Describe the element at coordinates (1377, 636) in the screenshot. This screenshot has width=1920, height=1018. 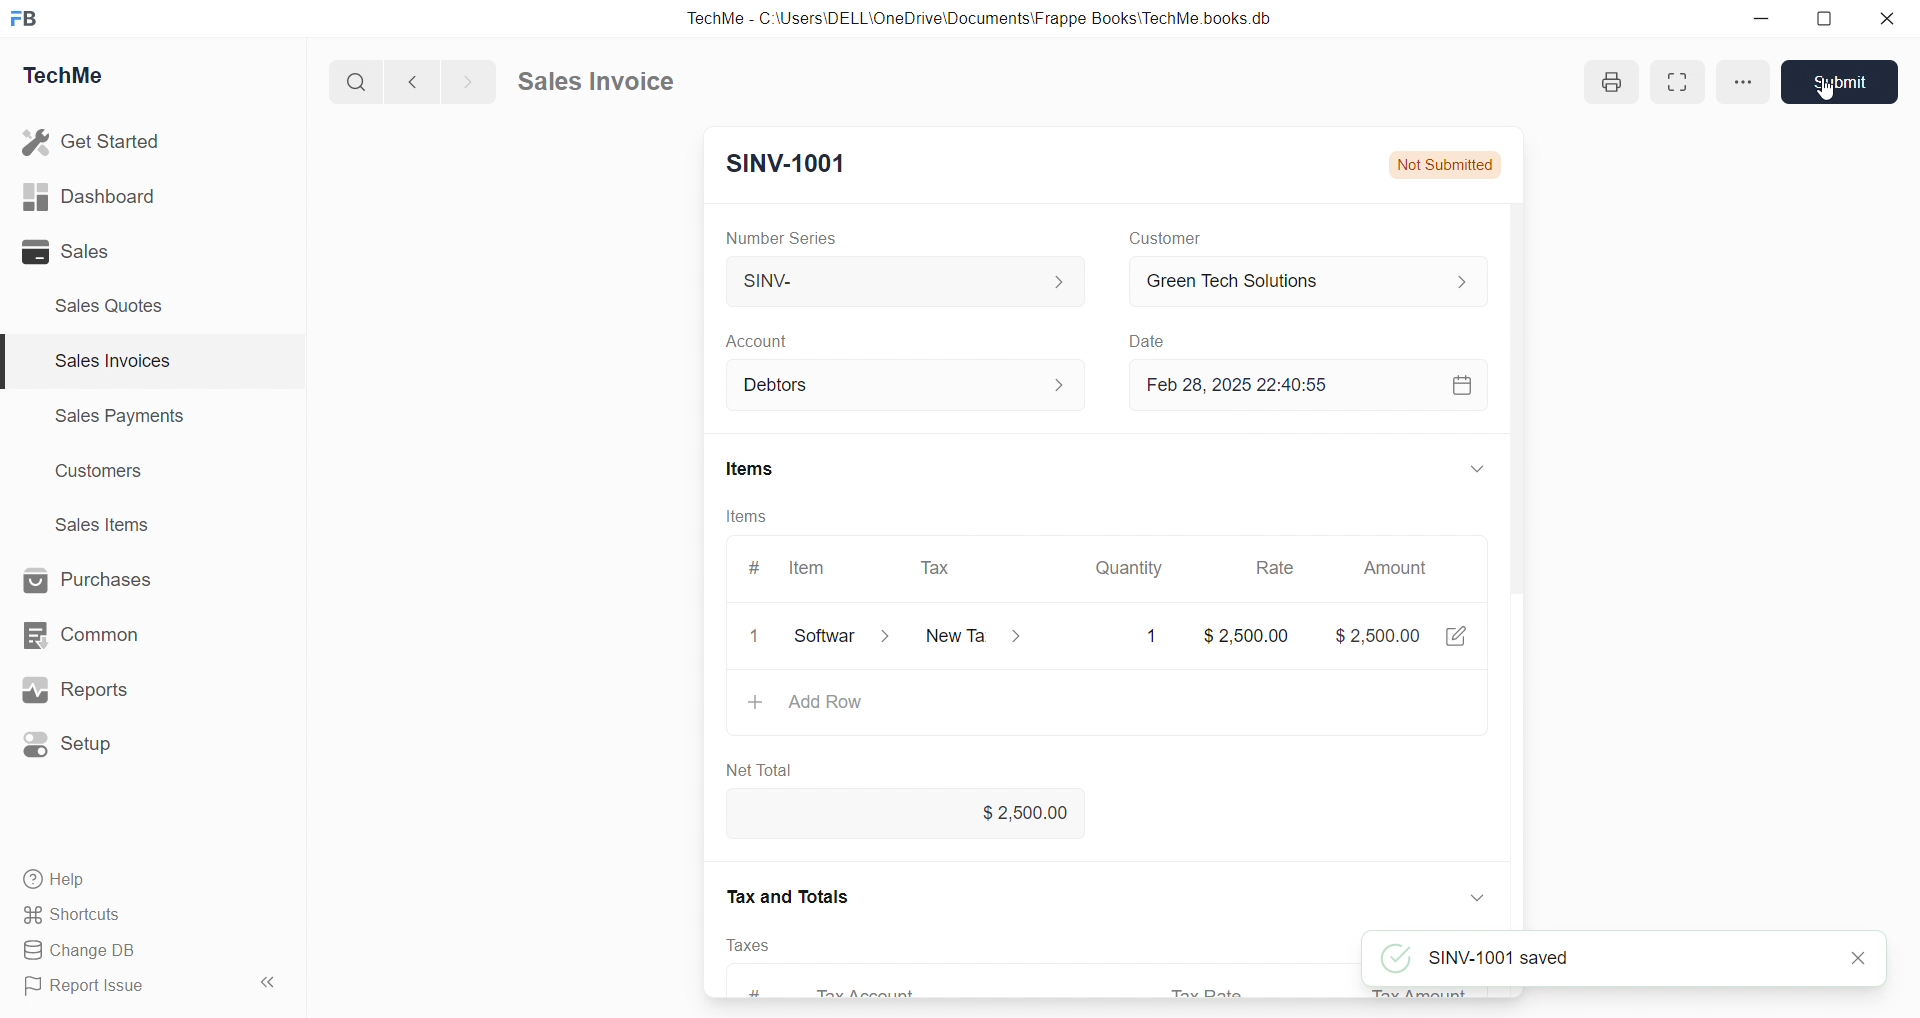
I see `$2,500.00` at that location.